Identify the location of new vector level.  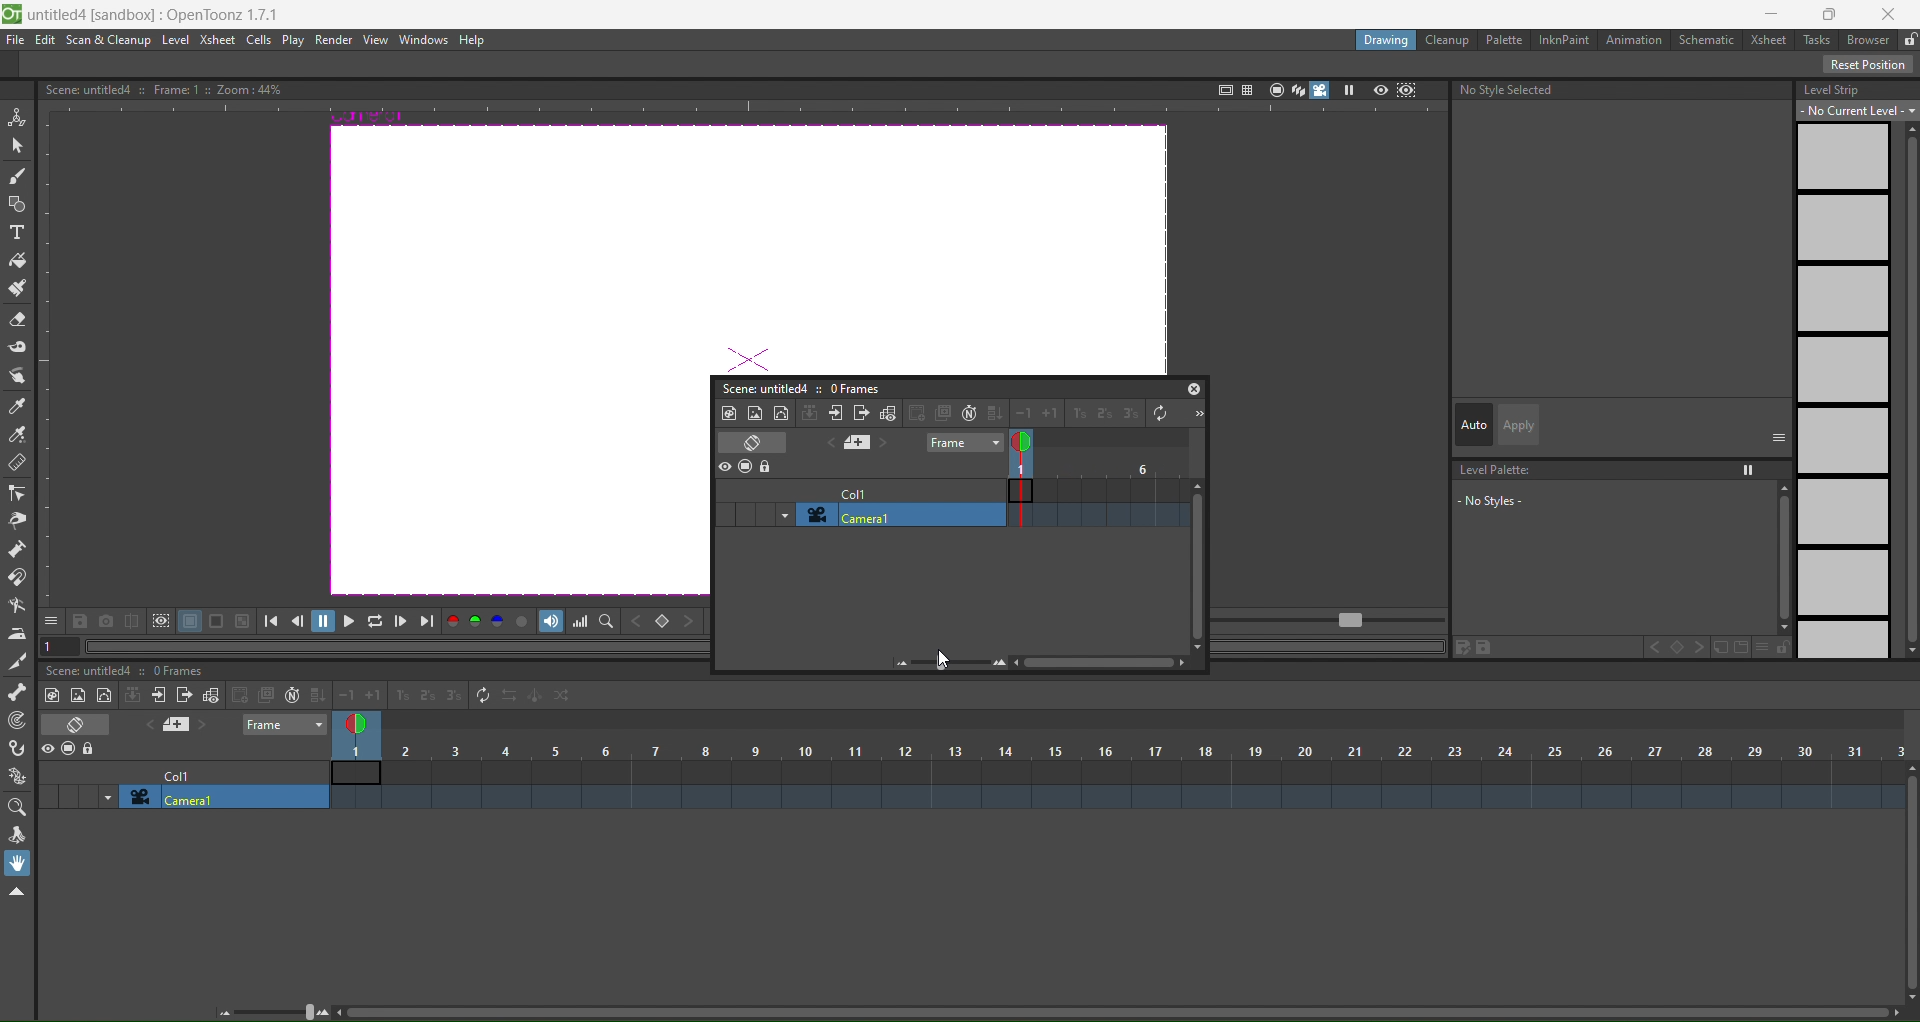
(104, 696).